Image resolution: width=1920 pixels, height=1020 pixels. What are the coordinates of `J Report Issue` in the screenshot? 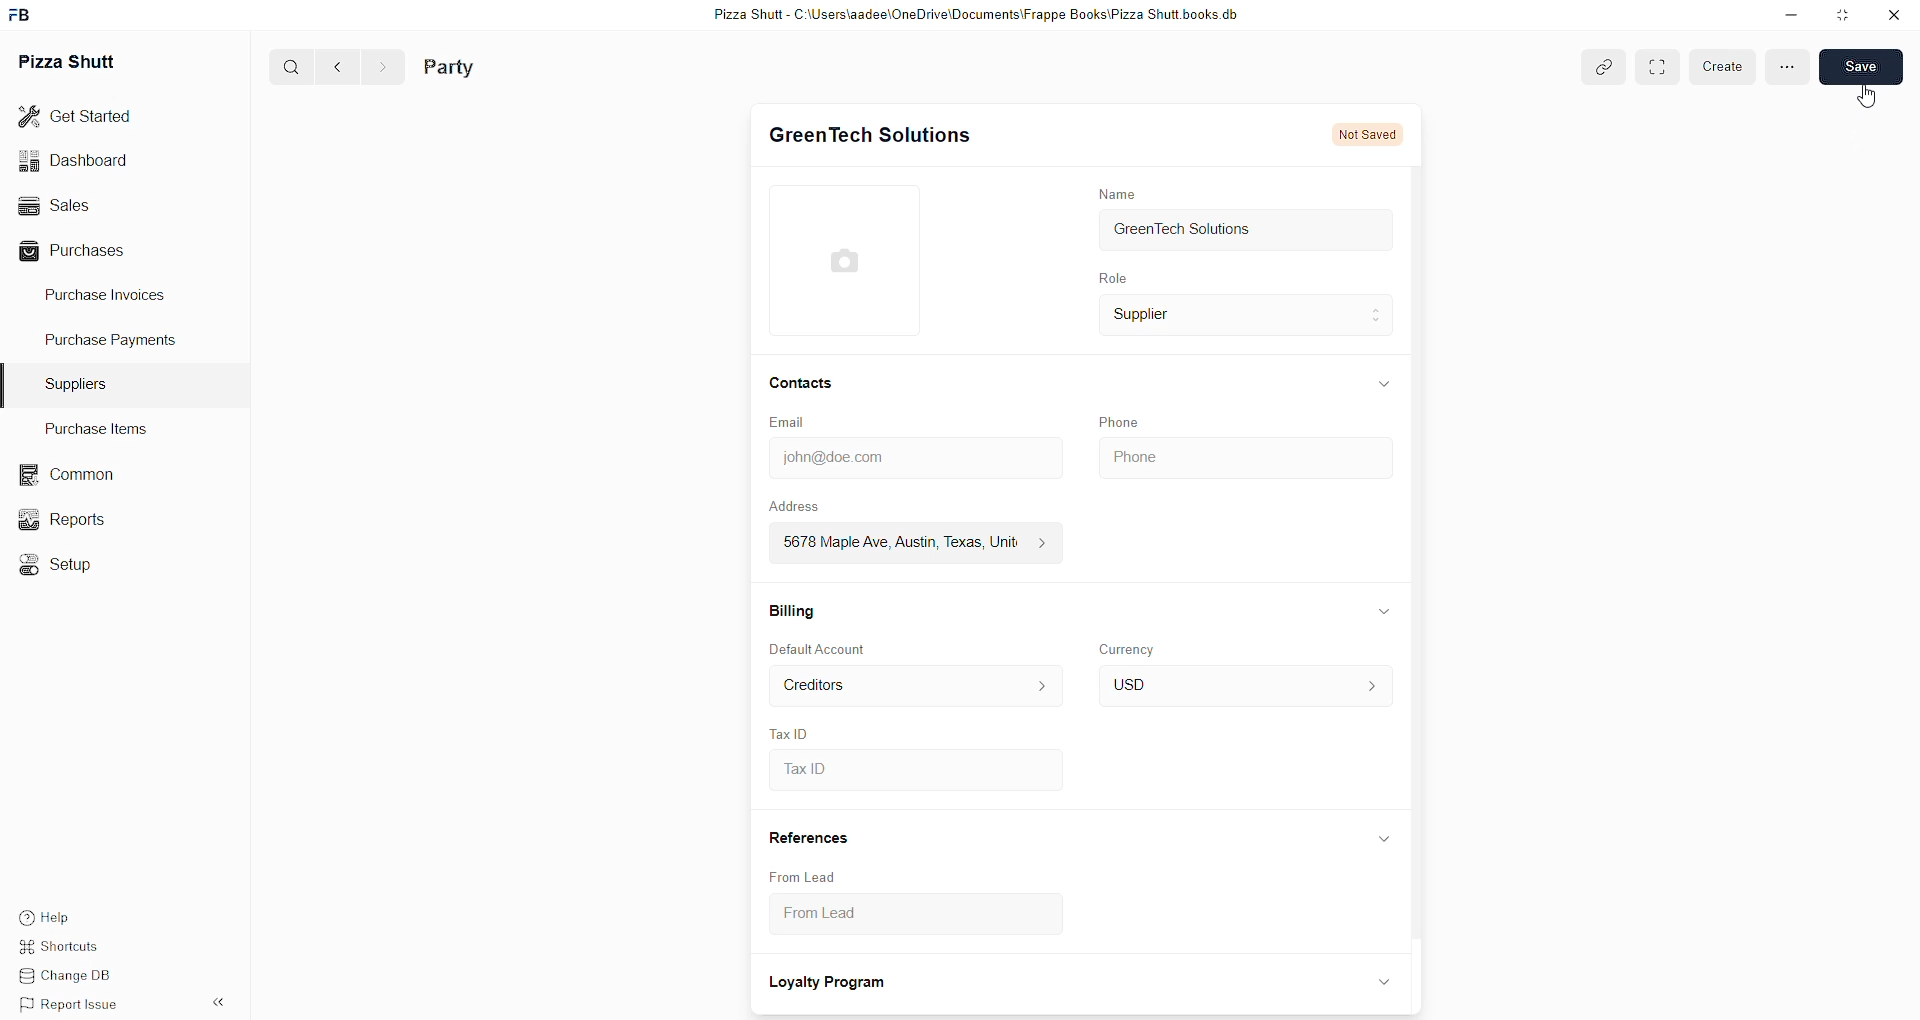 It's located at (72, 1006).